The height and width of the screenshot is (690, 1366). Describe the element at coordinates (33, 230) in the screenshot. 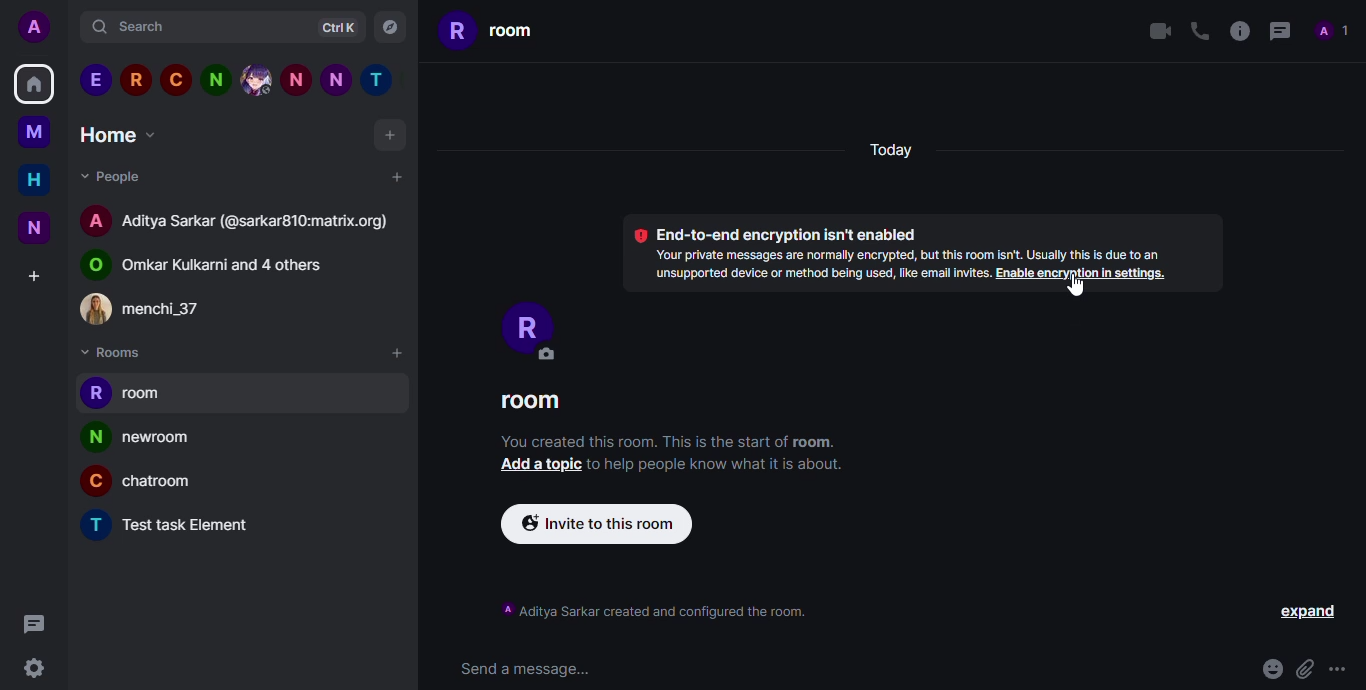

I see `New` at that location.